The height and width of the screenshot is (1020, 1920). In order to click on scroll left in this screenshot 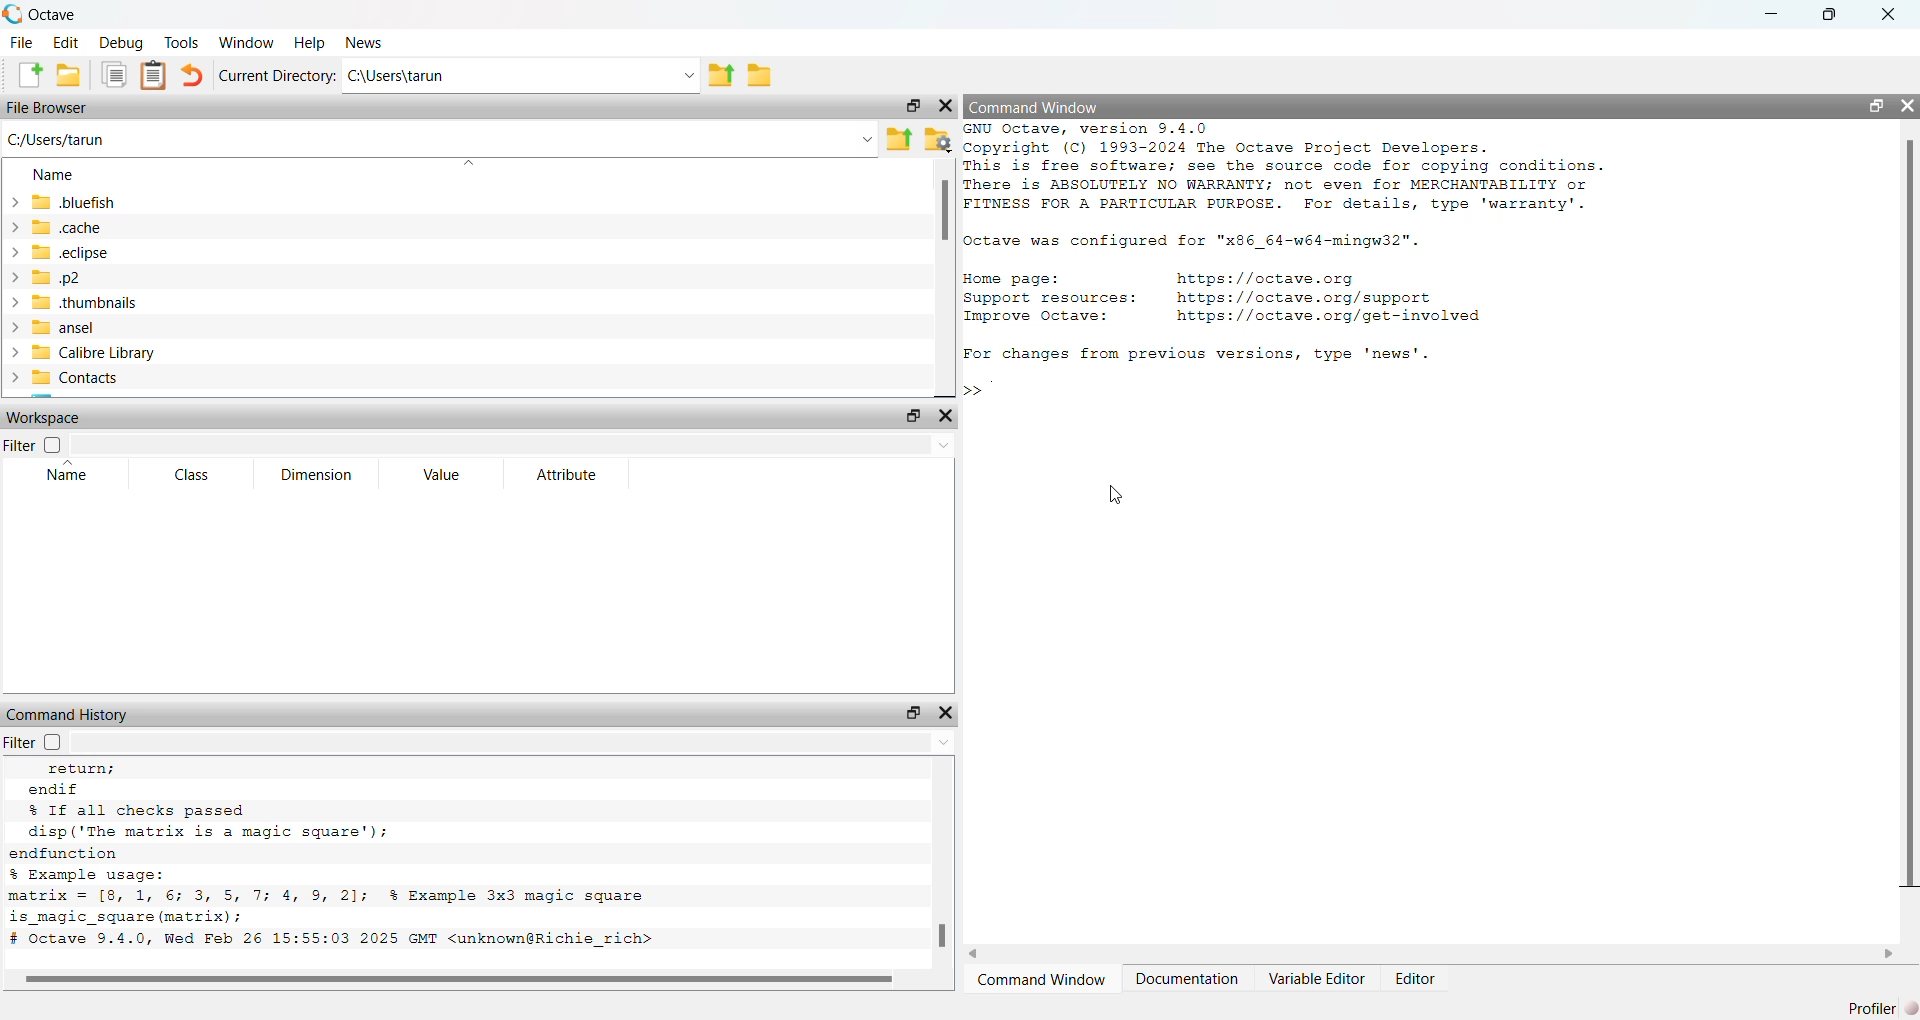, I will do `click(973, 953)`.